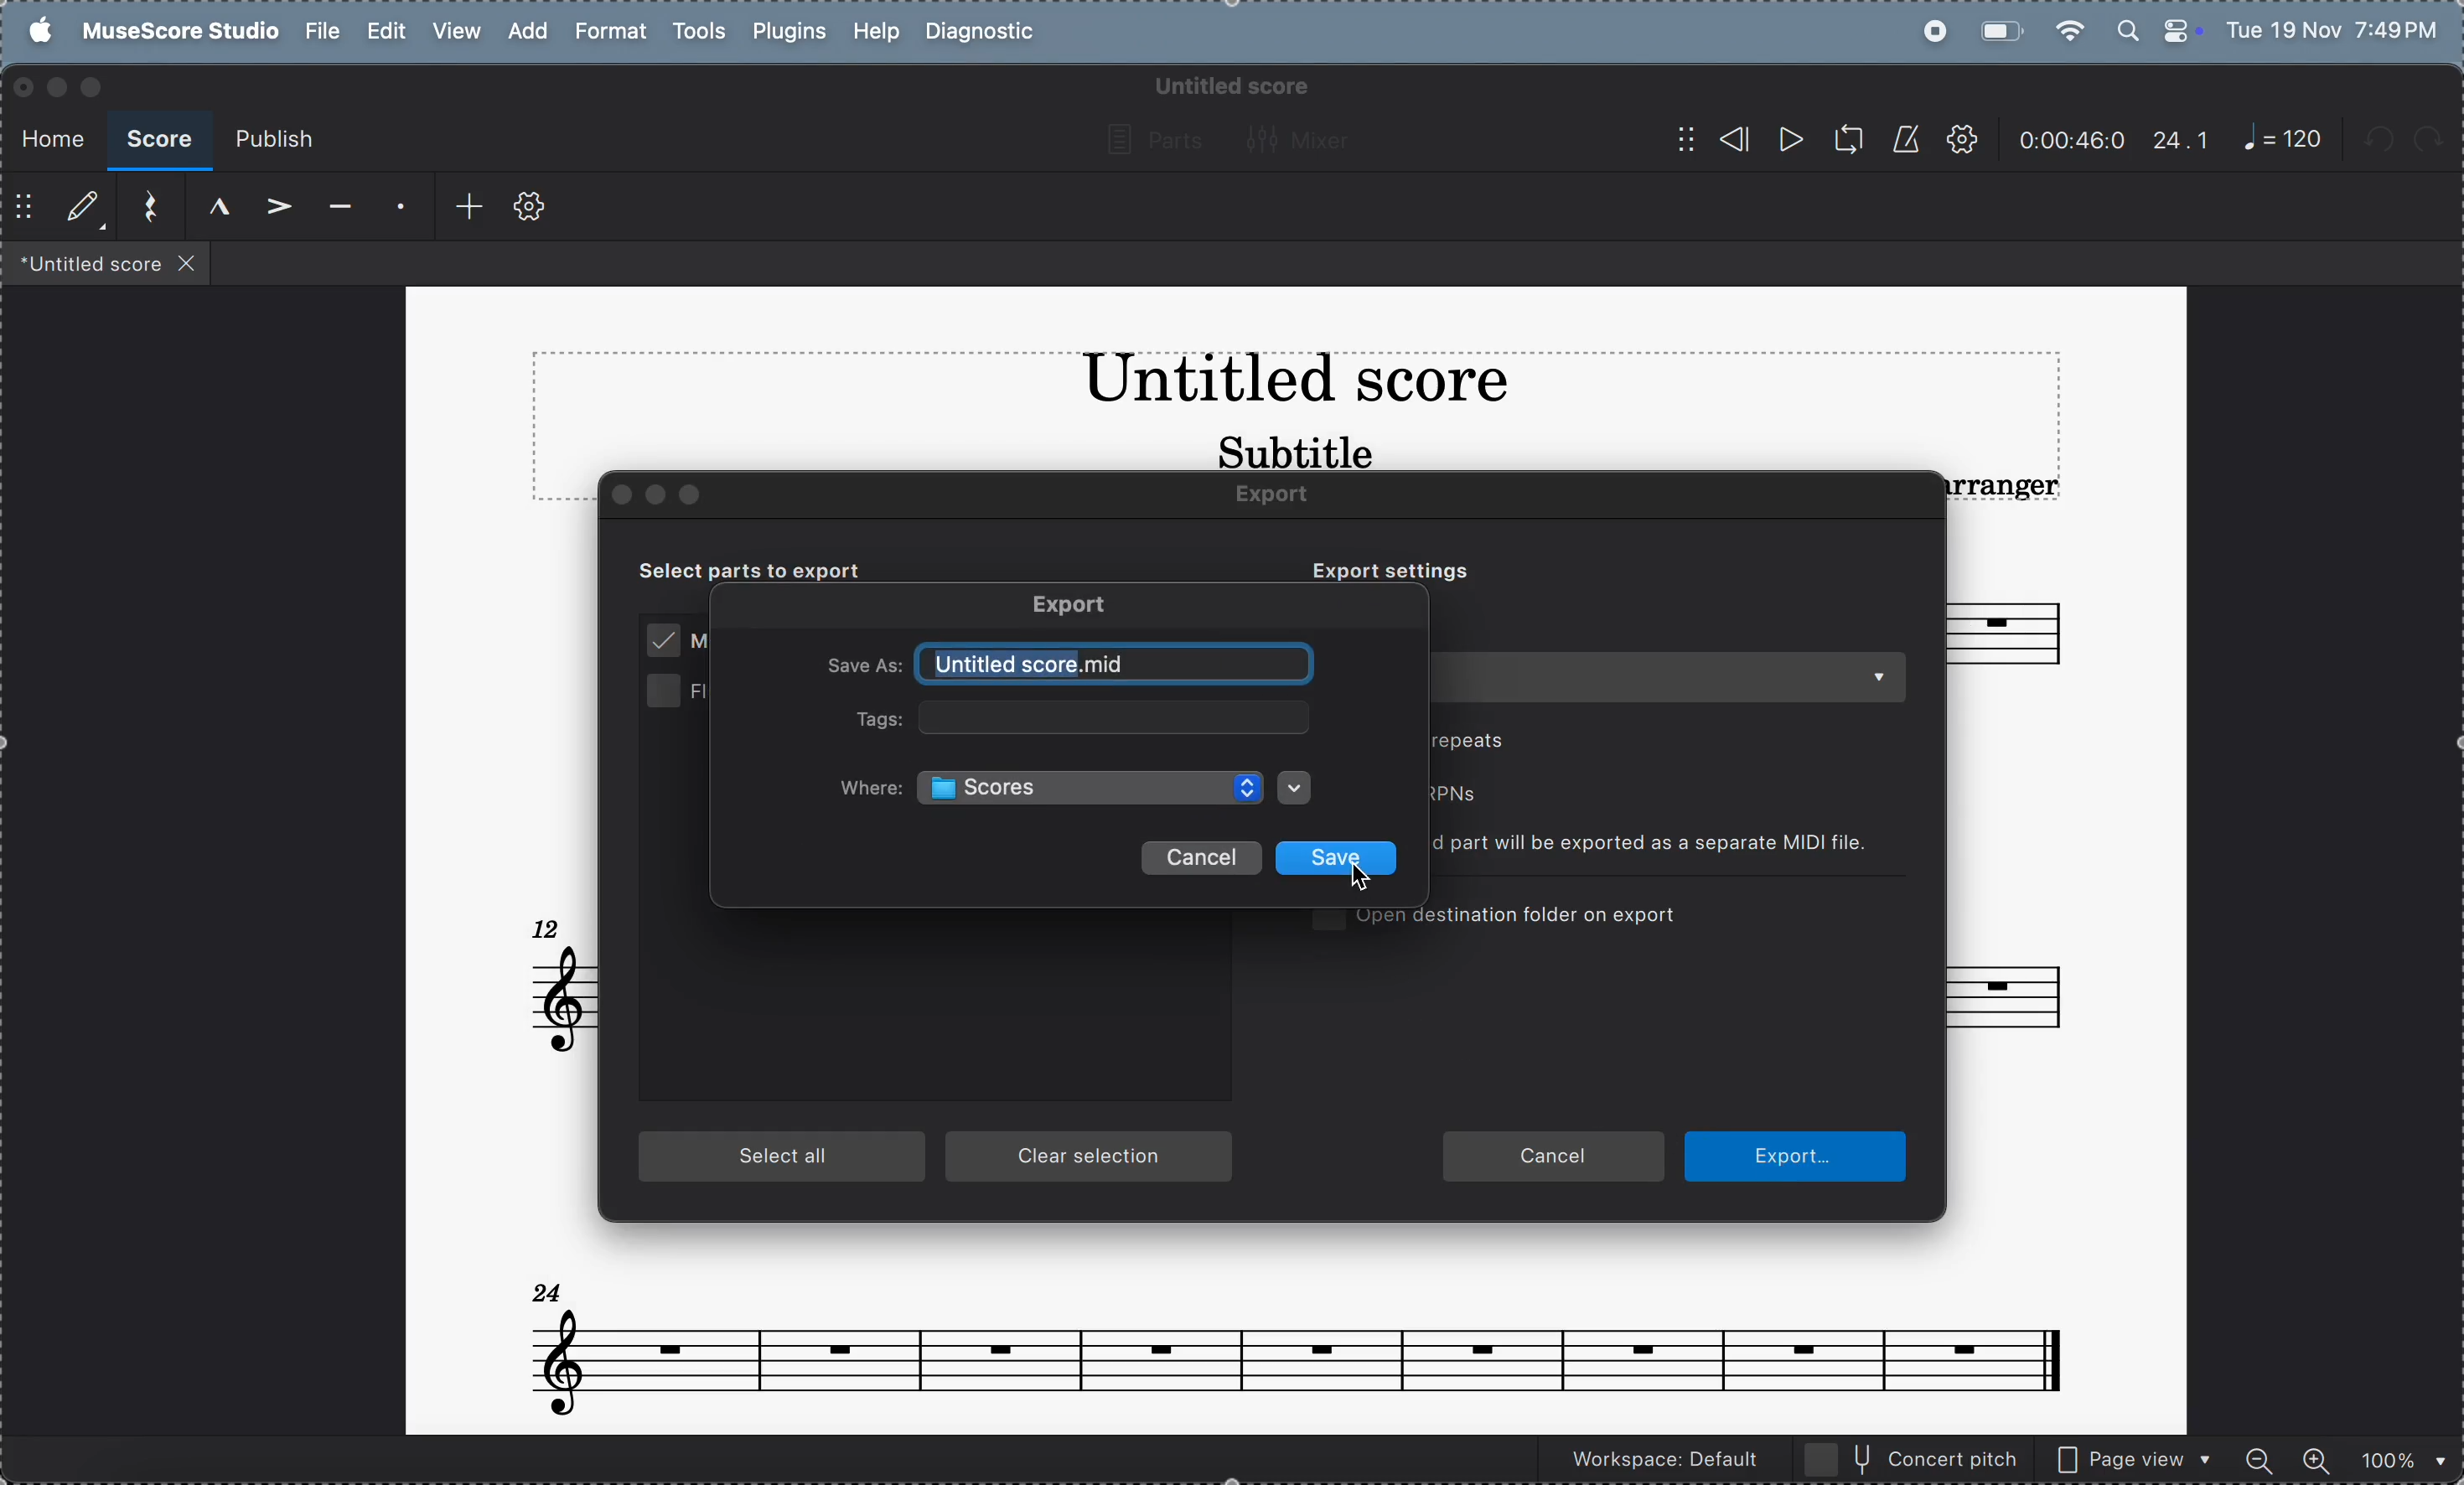  Describe the element at coordinates (609, 32) in the screenshot. I see `format` at that location.